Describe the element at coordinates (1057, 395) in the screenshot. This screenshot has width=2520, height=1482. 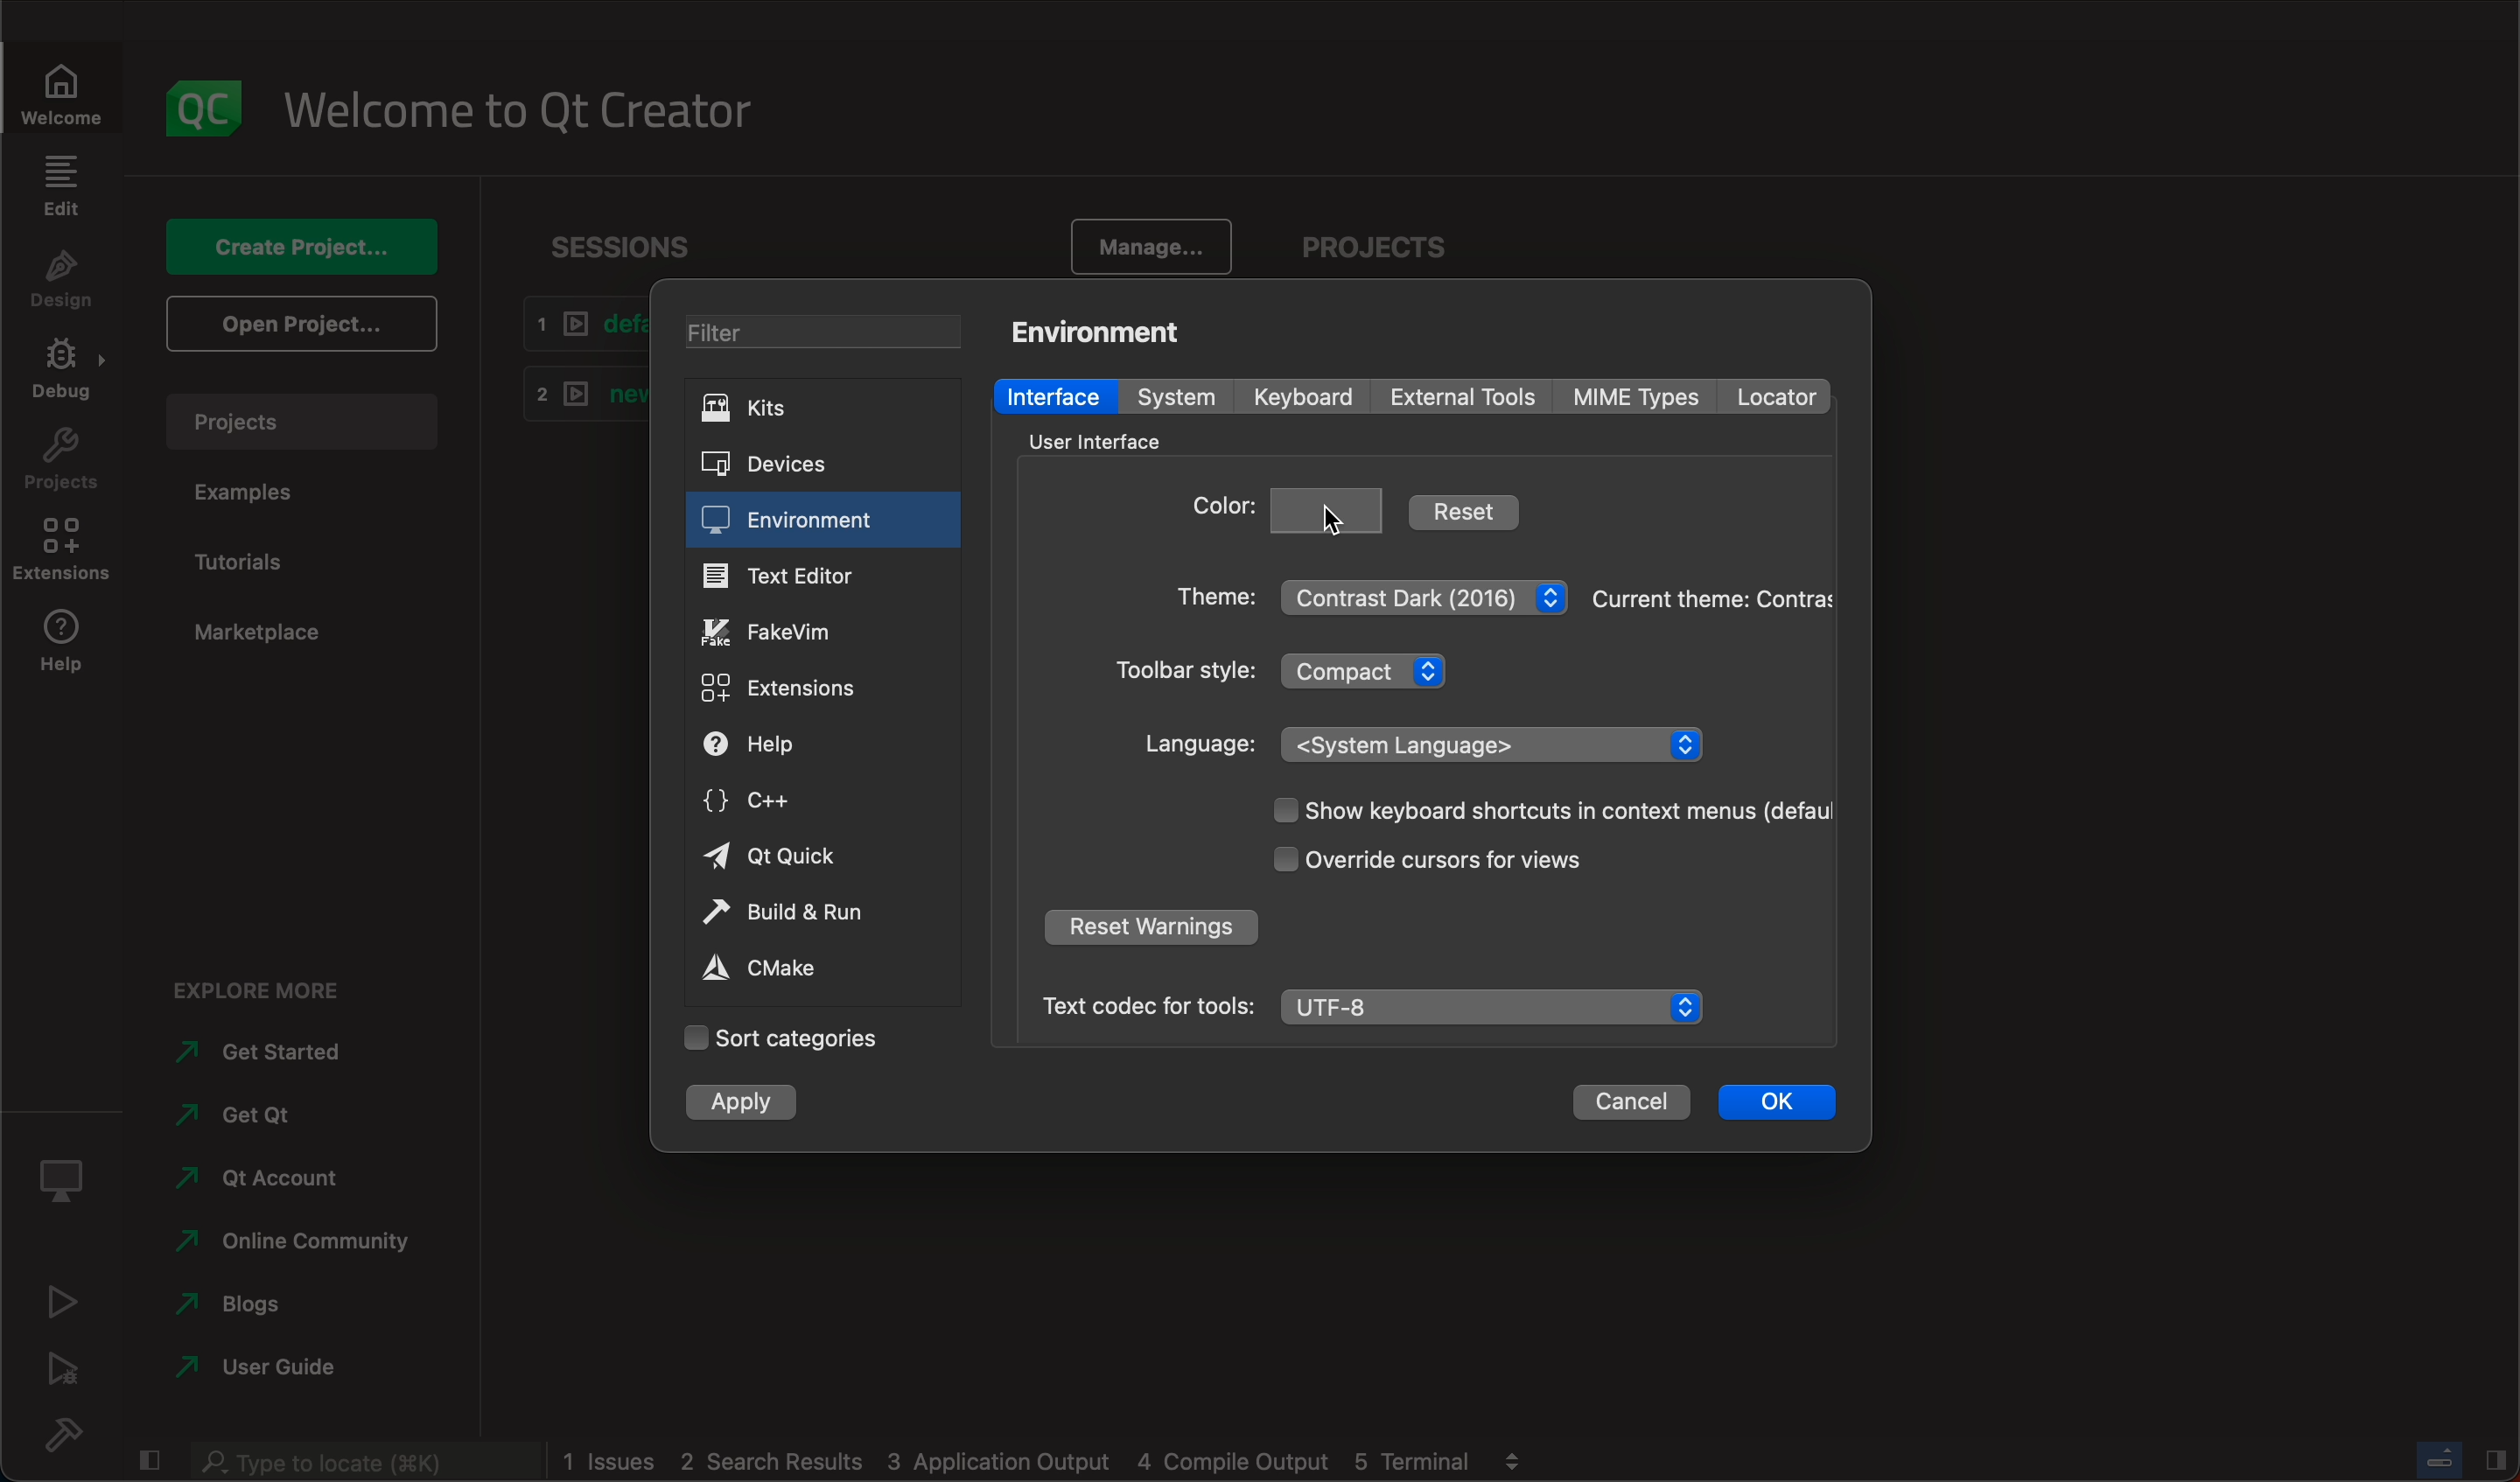
I see `interface` at that location.